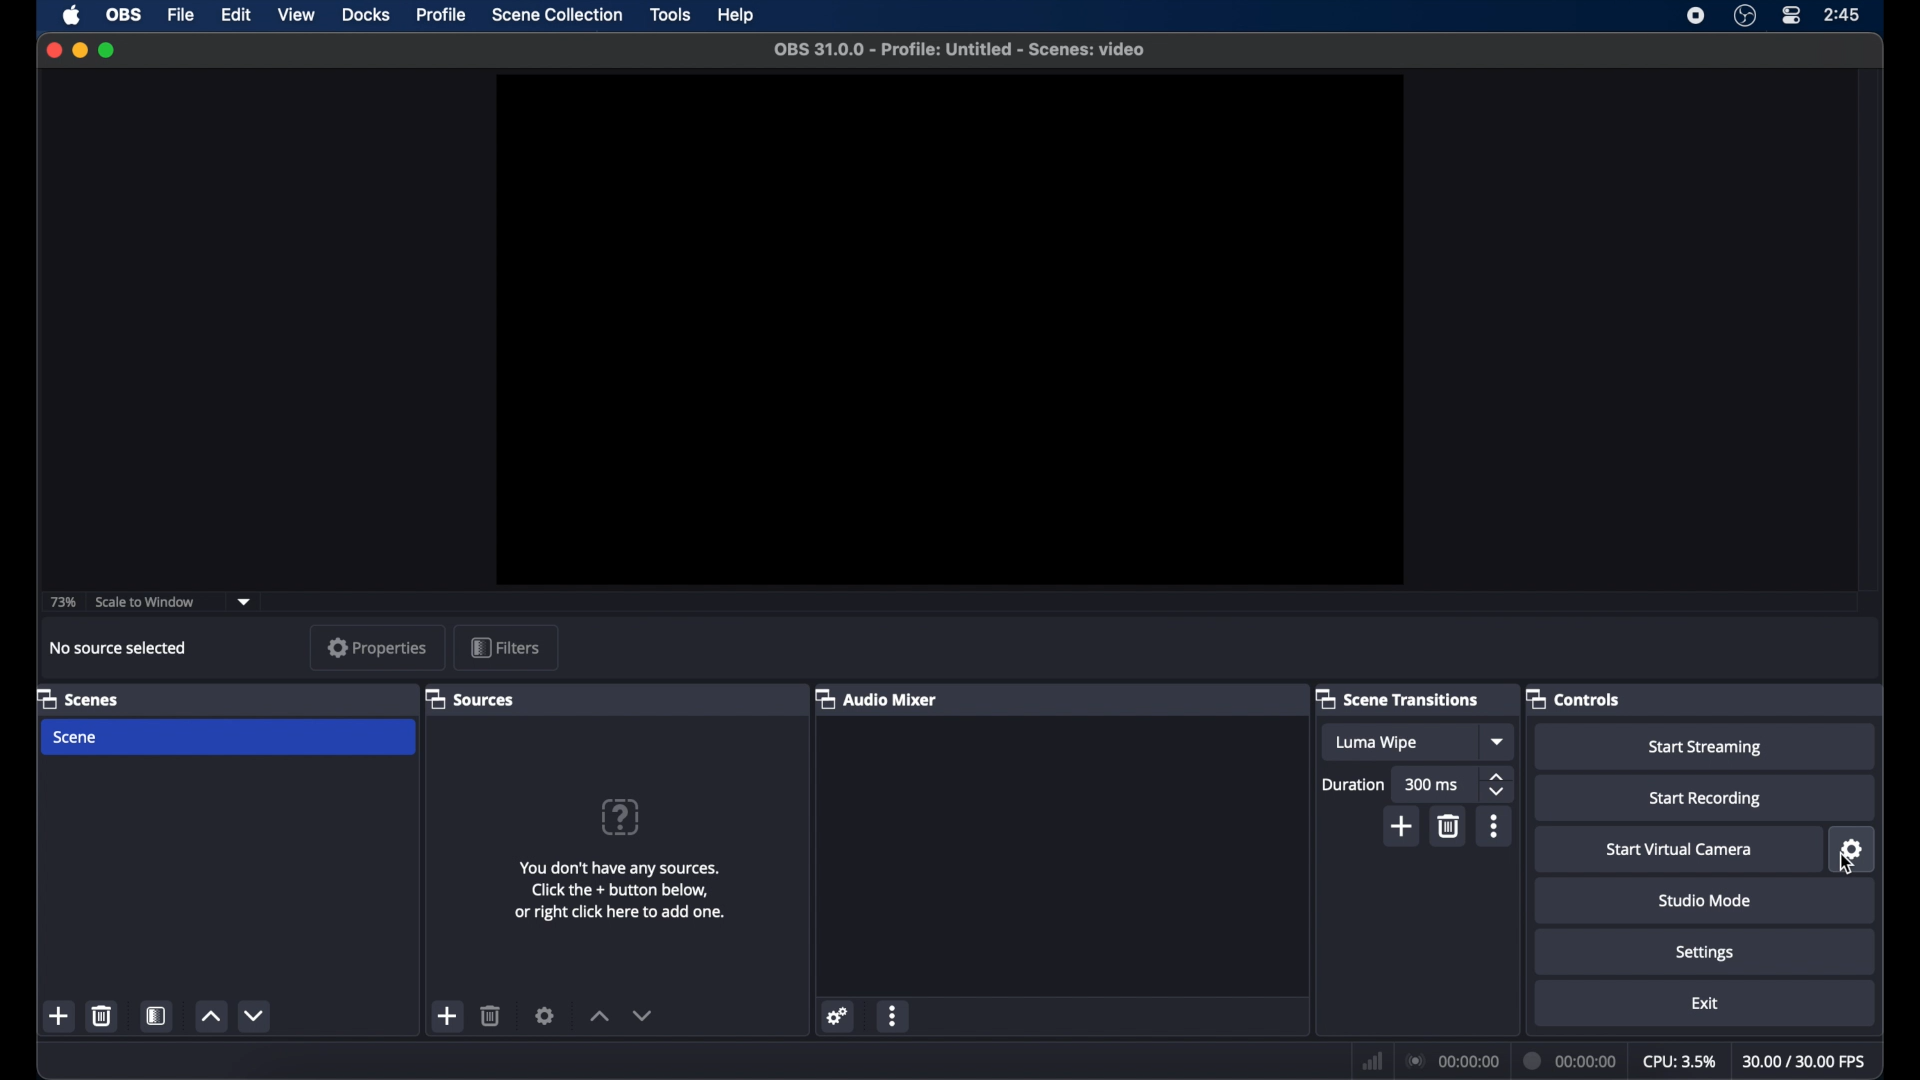 Image resolution: width=1920 pixels, height=1080 pixels. I want to click on minimize, so click(80, 51).